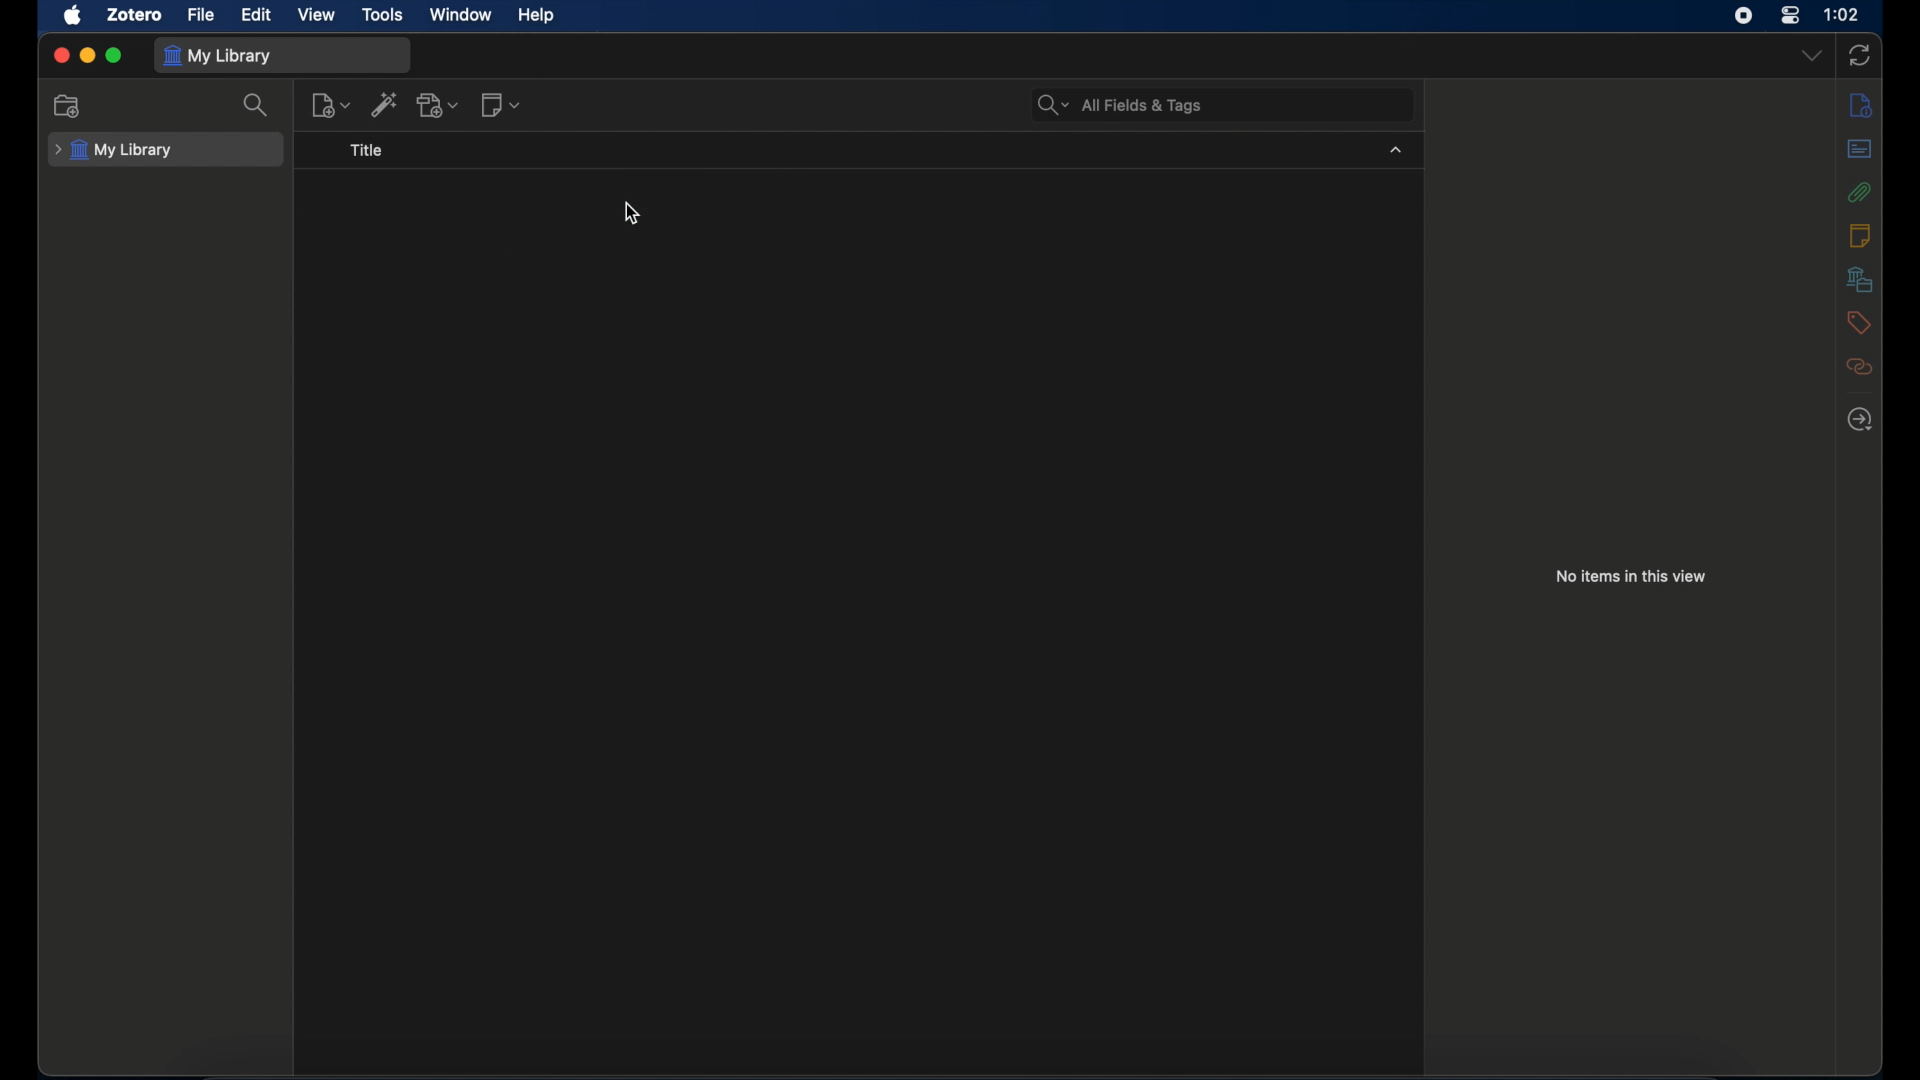 This screenshot has height=1080, width=1920. Describe the element at coordinates (72, 16) in the screenshot. I see `apple` at that location.